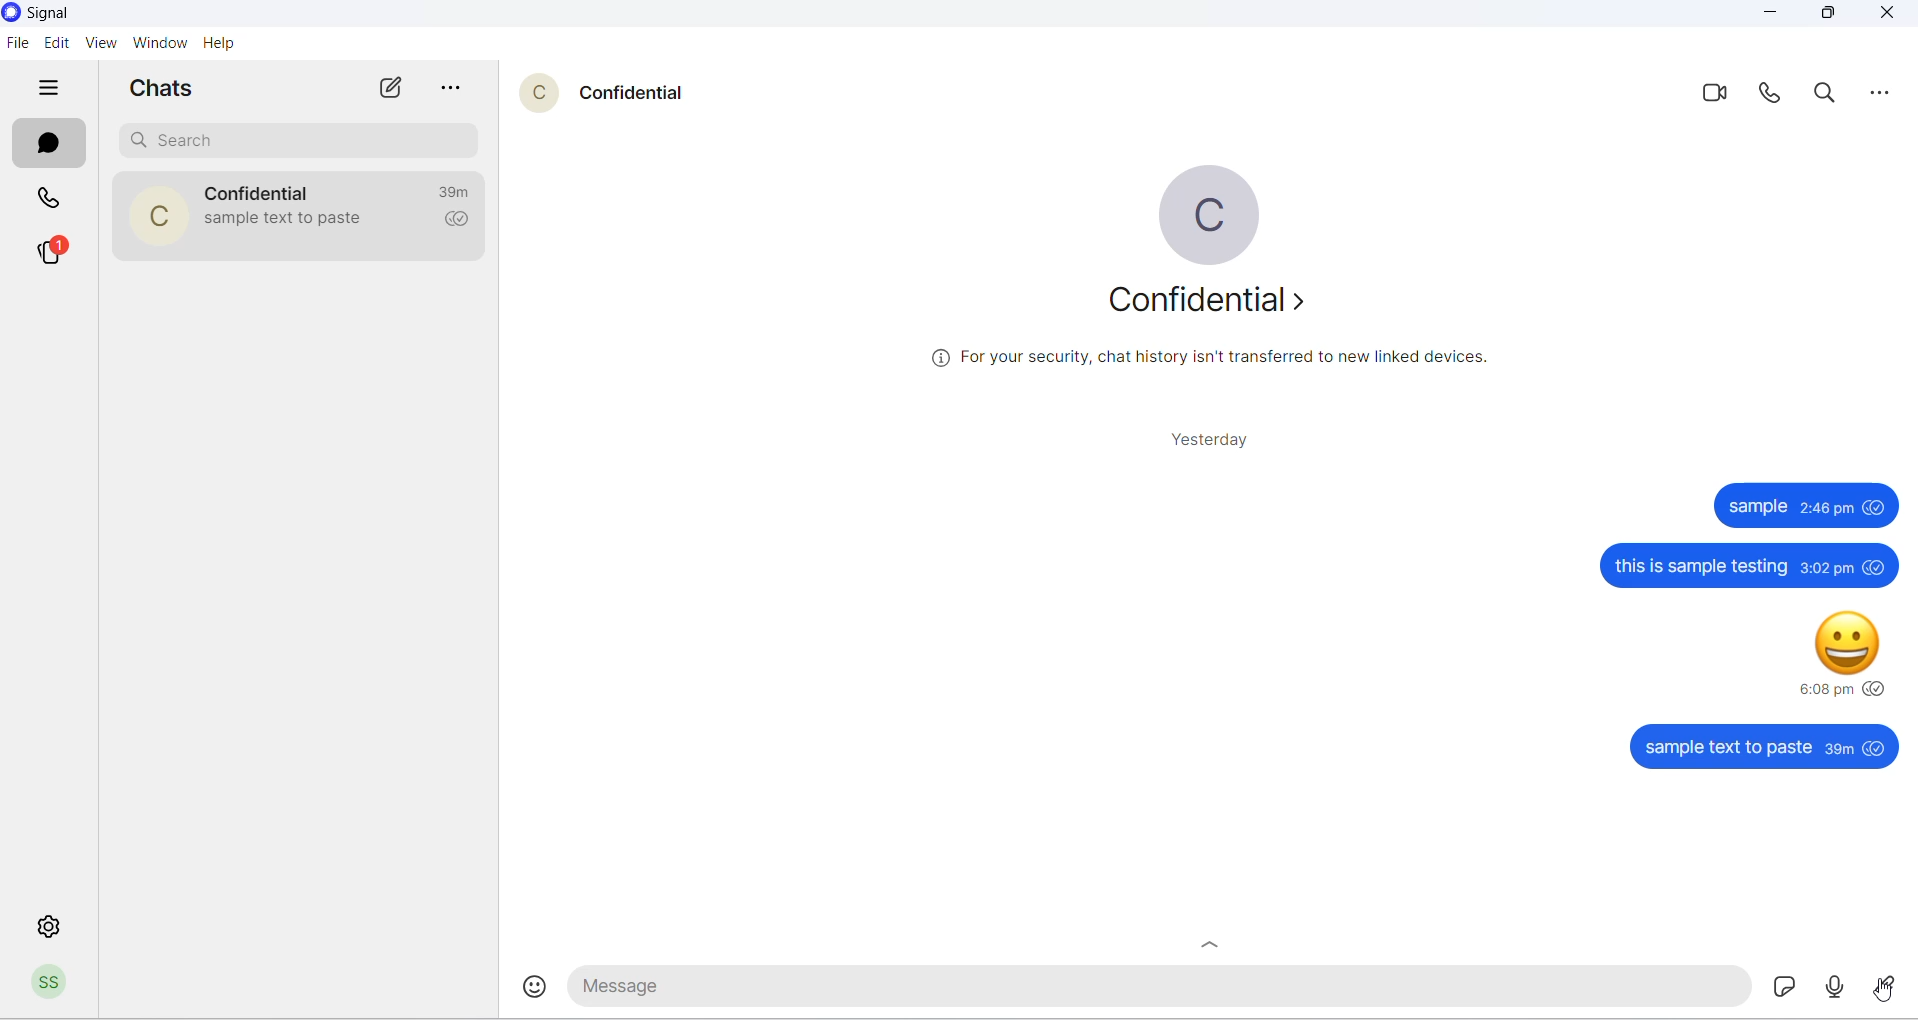 The image size is (1918, 1020). What do you see at coordinates (46, 145) in the screenshot?
I see `chats` at bounding box center [46, 145].